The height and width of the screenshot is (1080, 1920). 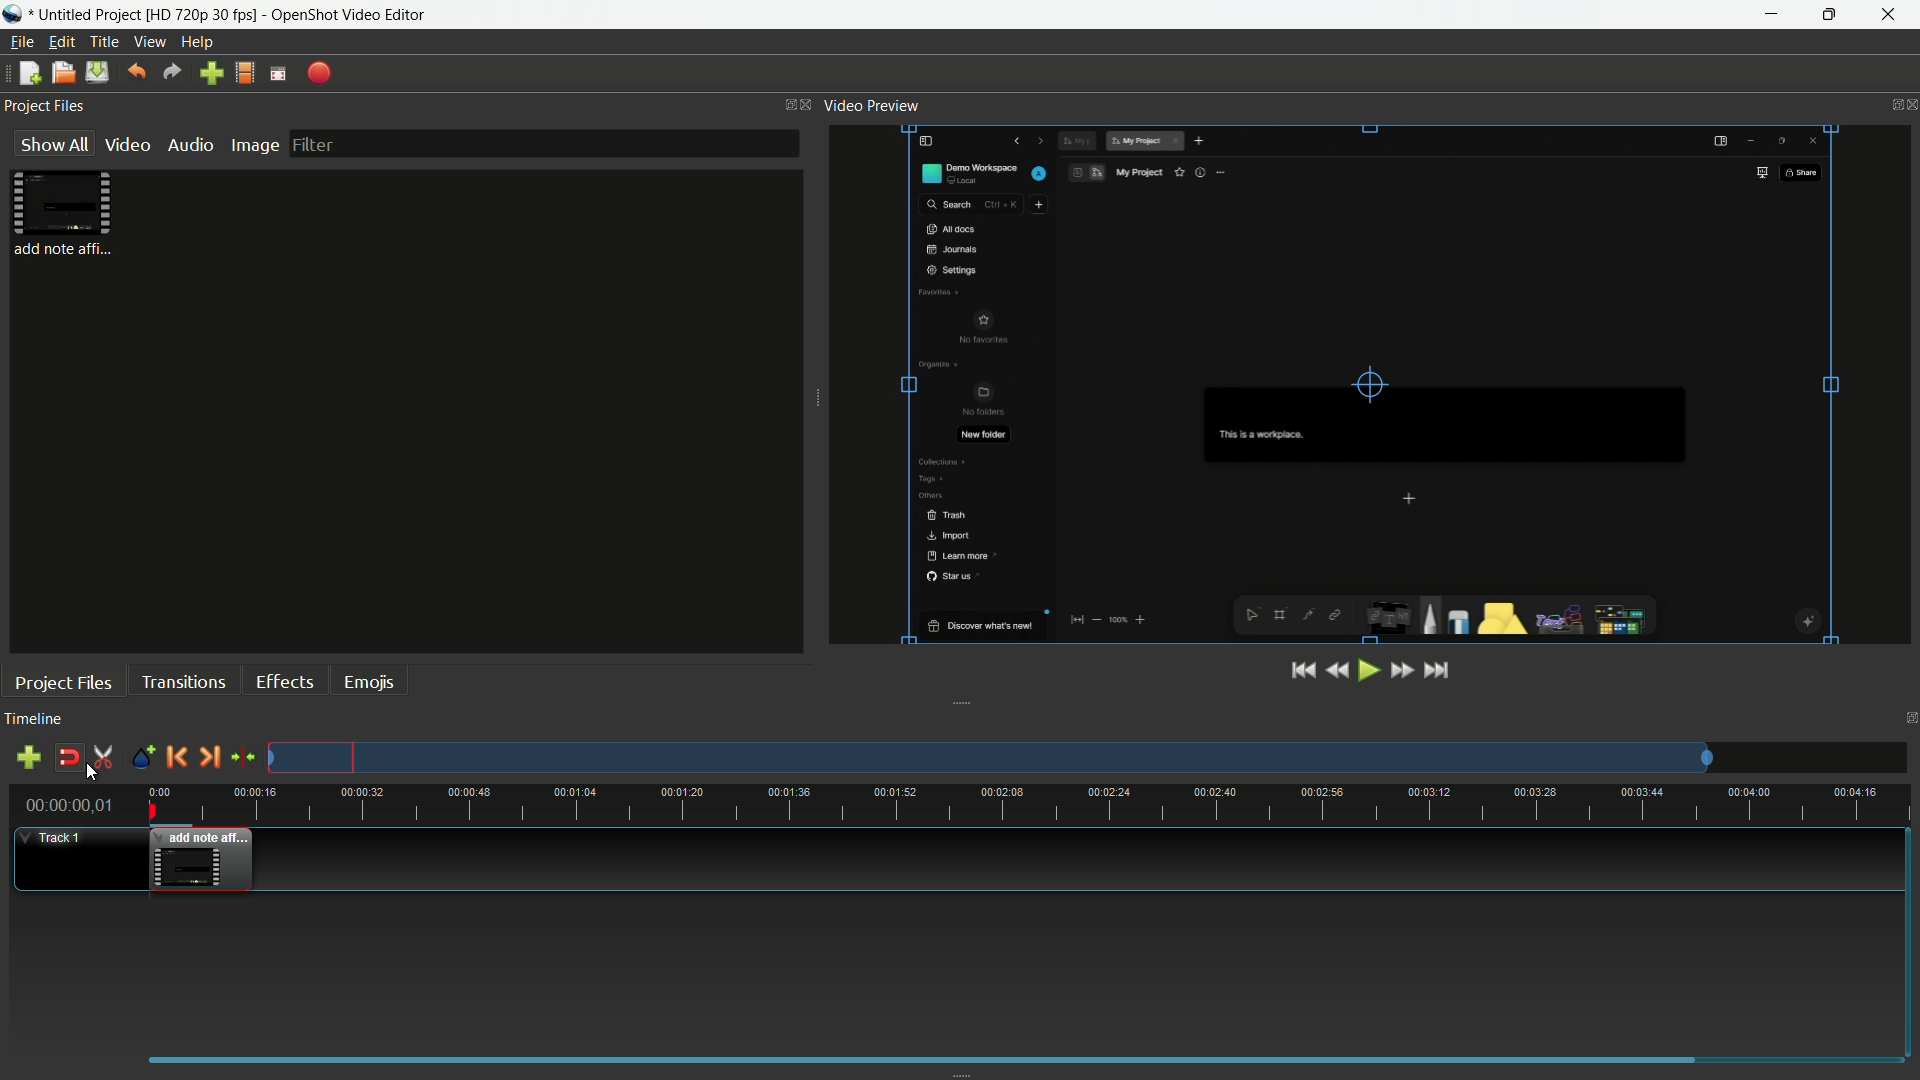 What do you see at coordinates (128, 145) in the screenshot?
I see `video` at bounding box center [128, 145].